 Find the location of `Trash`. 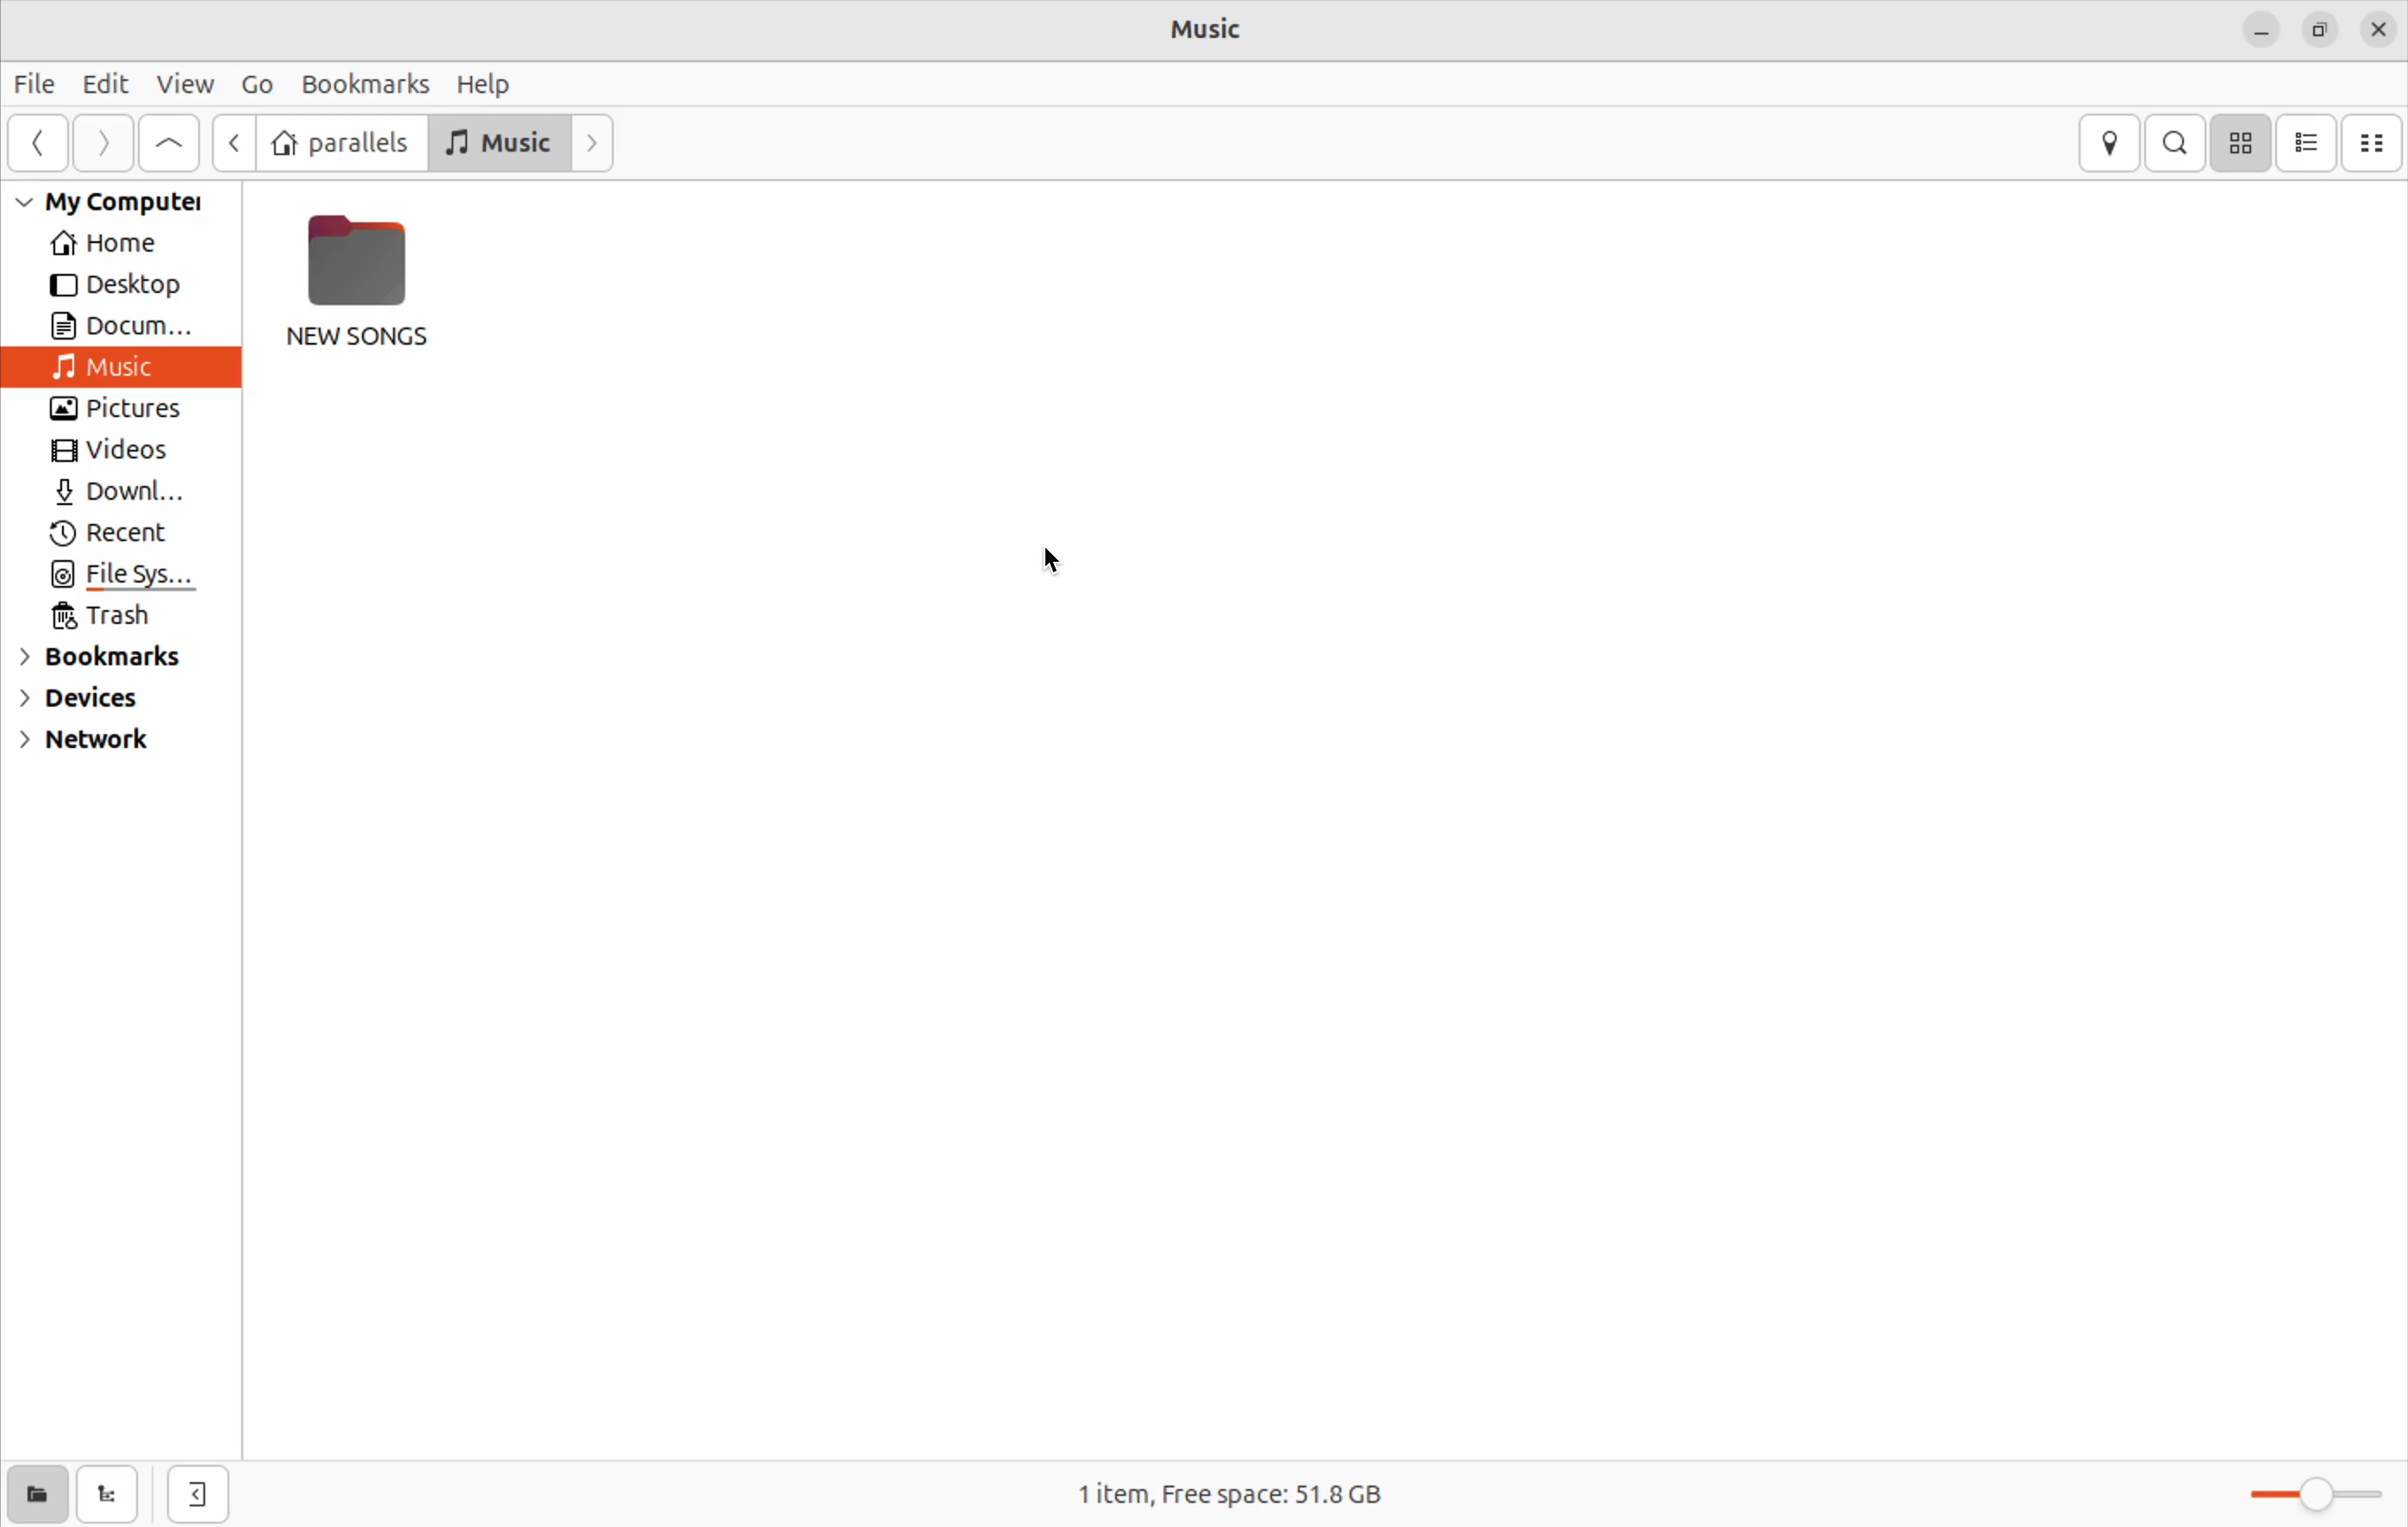

Trash is located at coordinates (112, 617).